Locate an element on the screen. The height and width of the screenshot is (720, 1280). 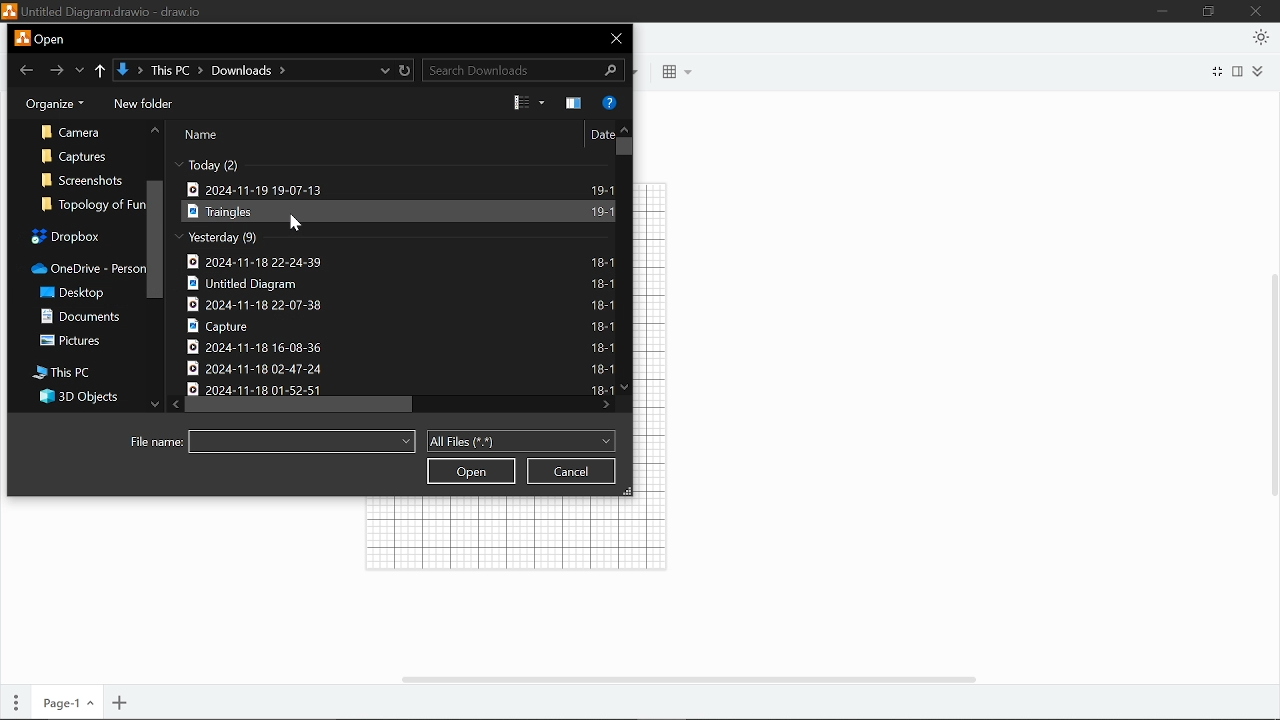
Vertical scrollbar is located at coordinates (1272, 385).